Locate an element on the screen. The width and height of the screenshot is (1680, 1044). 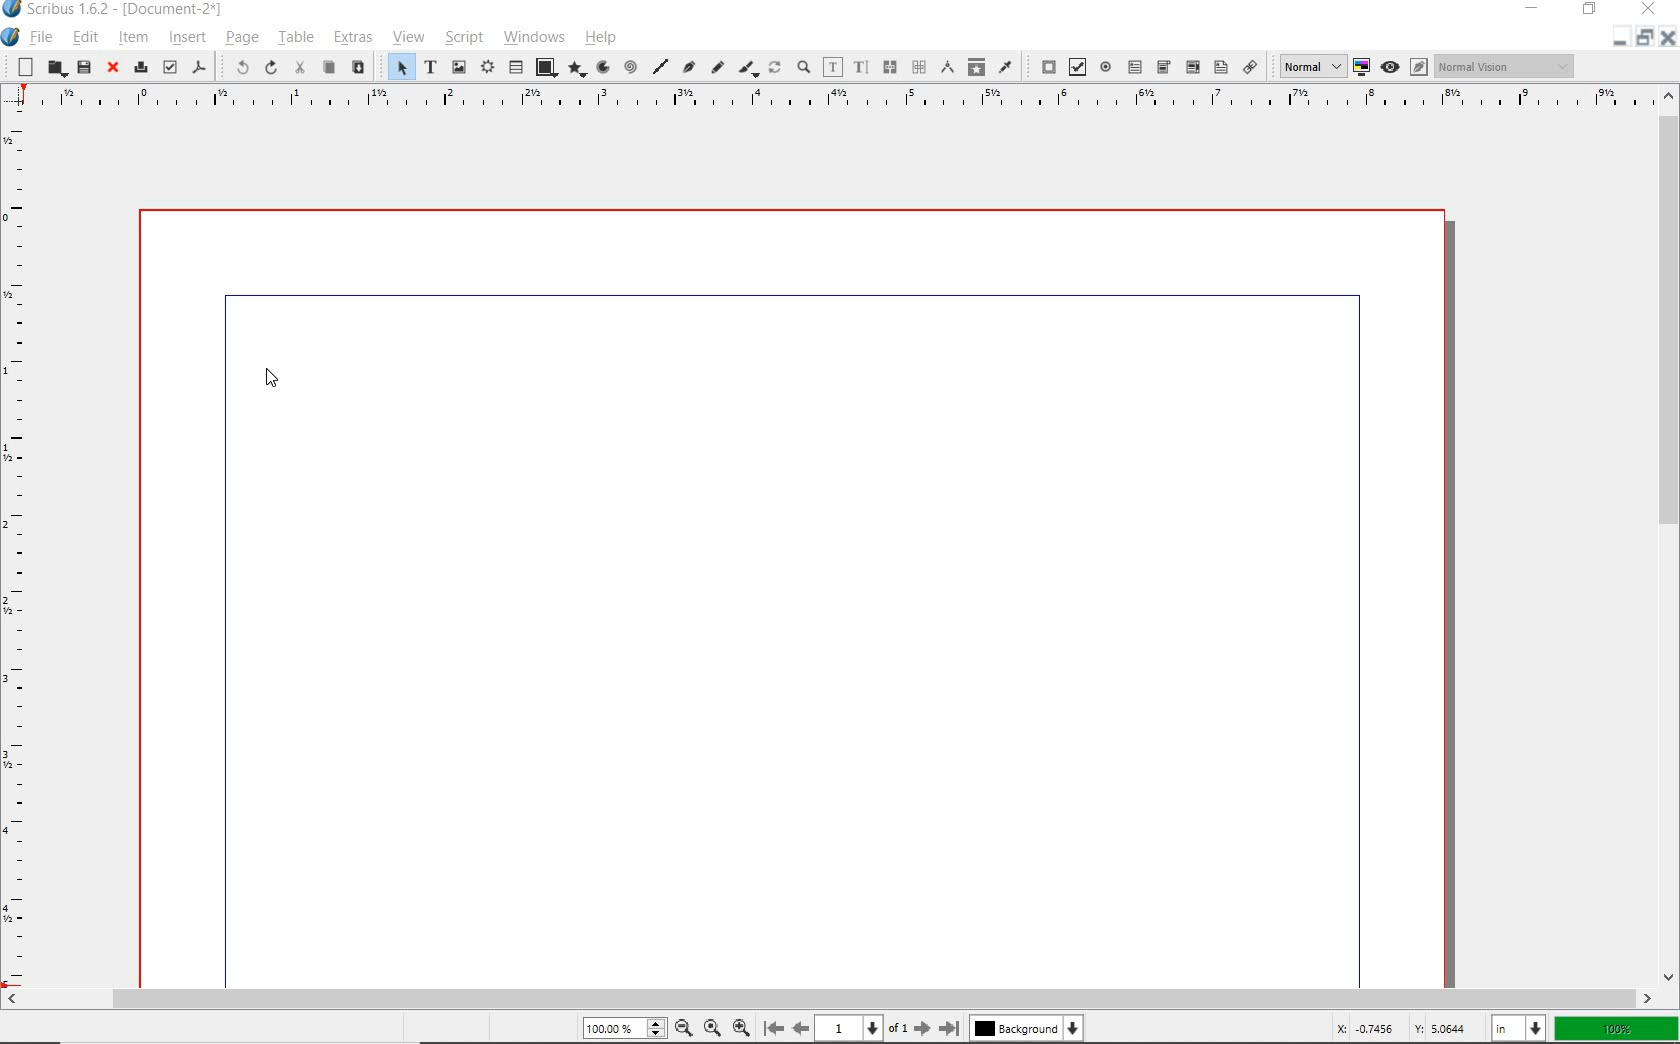
rotate item is located at coordinates (774, 66).